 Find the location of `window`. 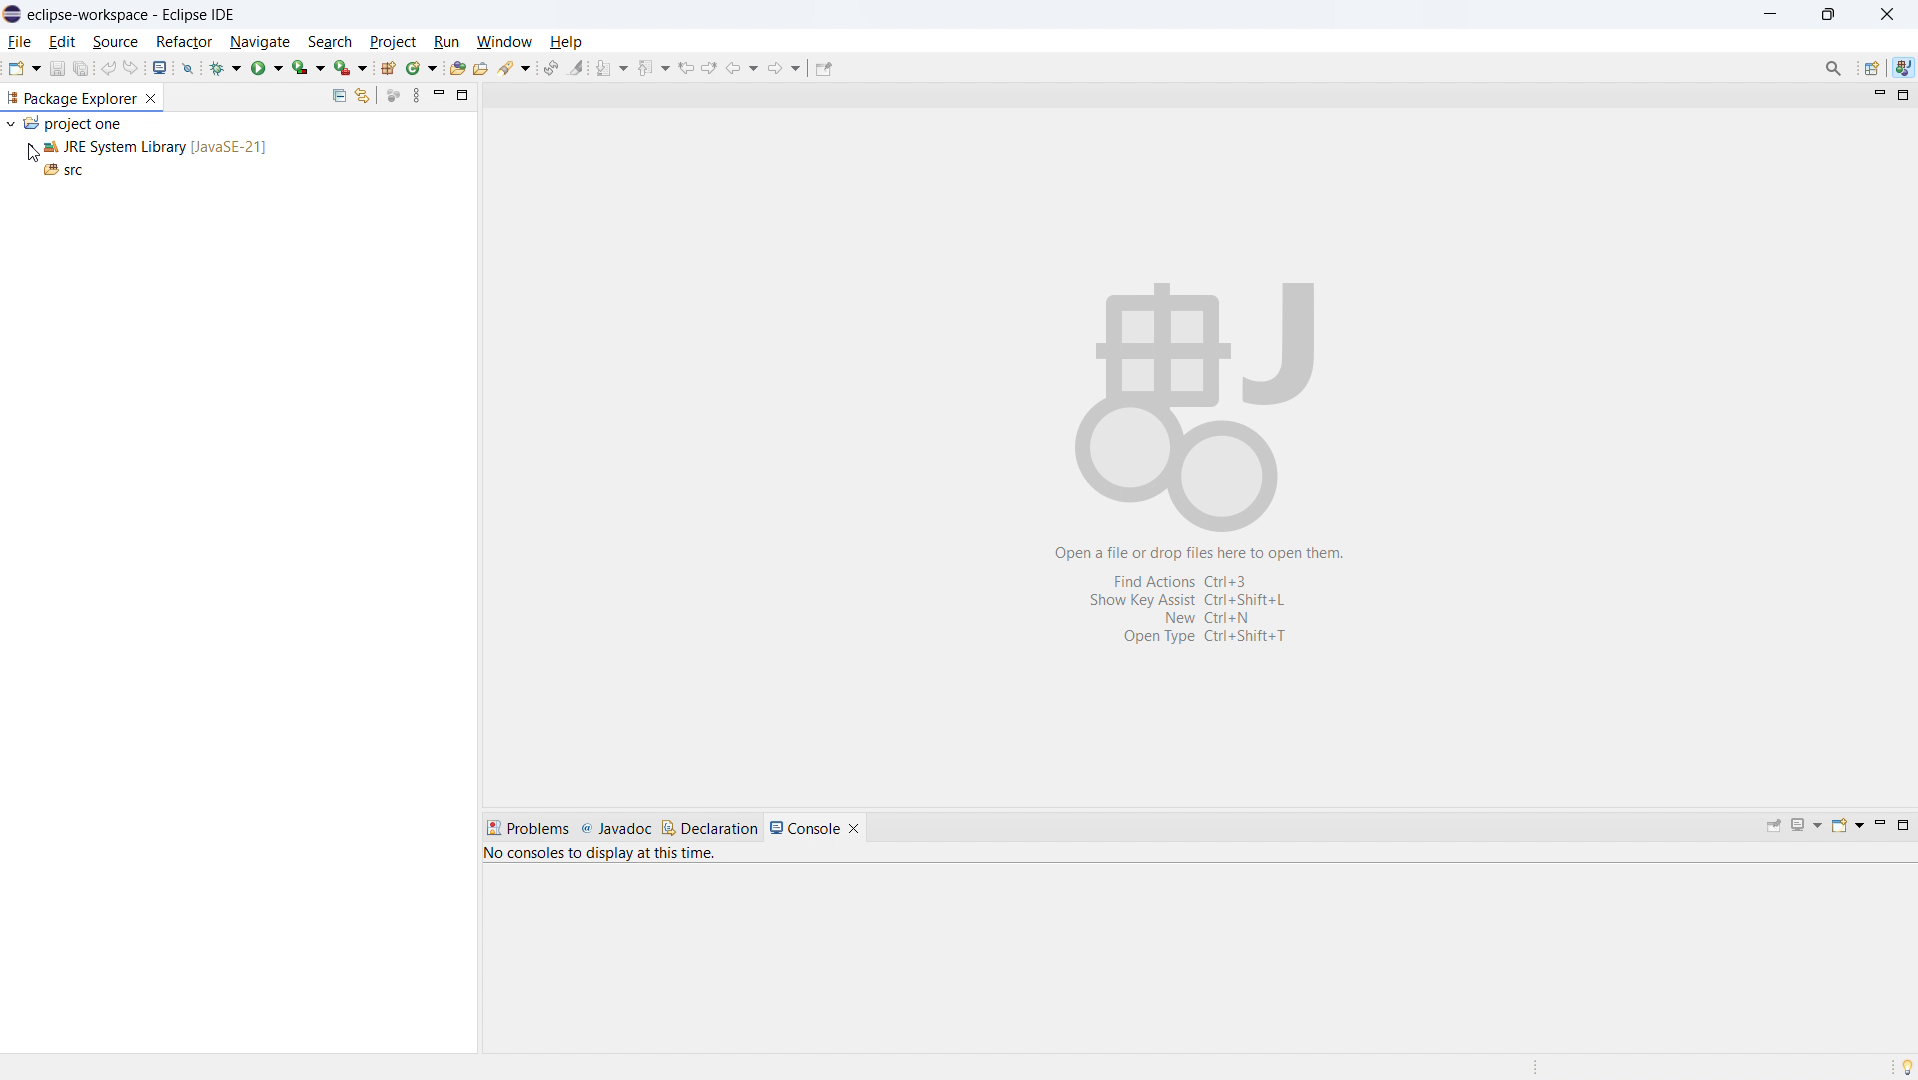

window is located at coordinates (501, 41).